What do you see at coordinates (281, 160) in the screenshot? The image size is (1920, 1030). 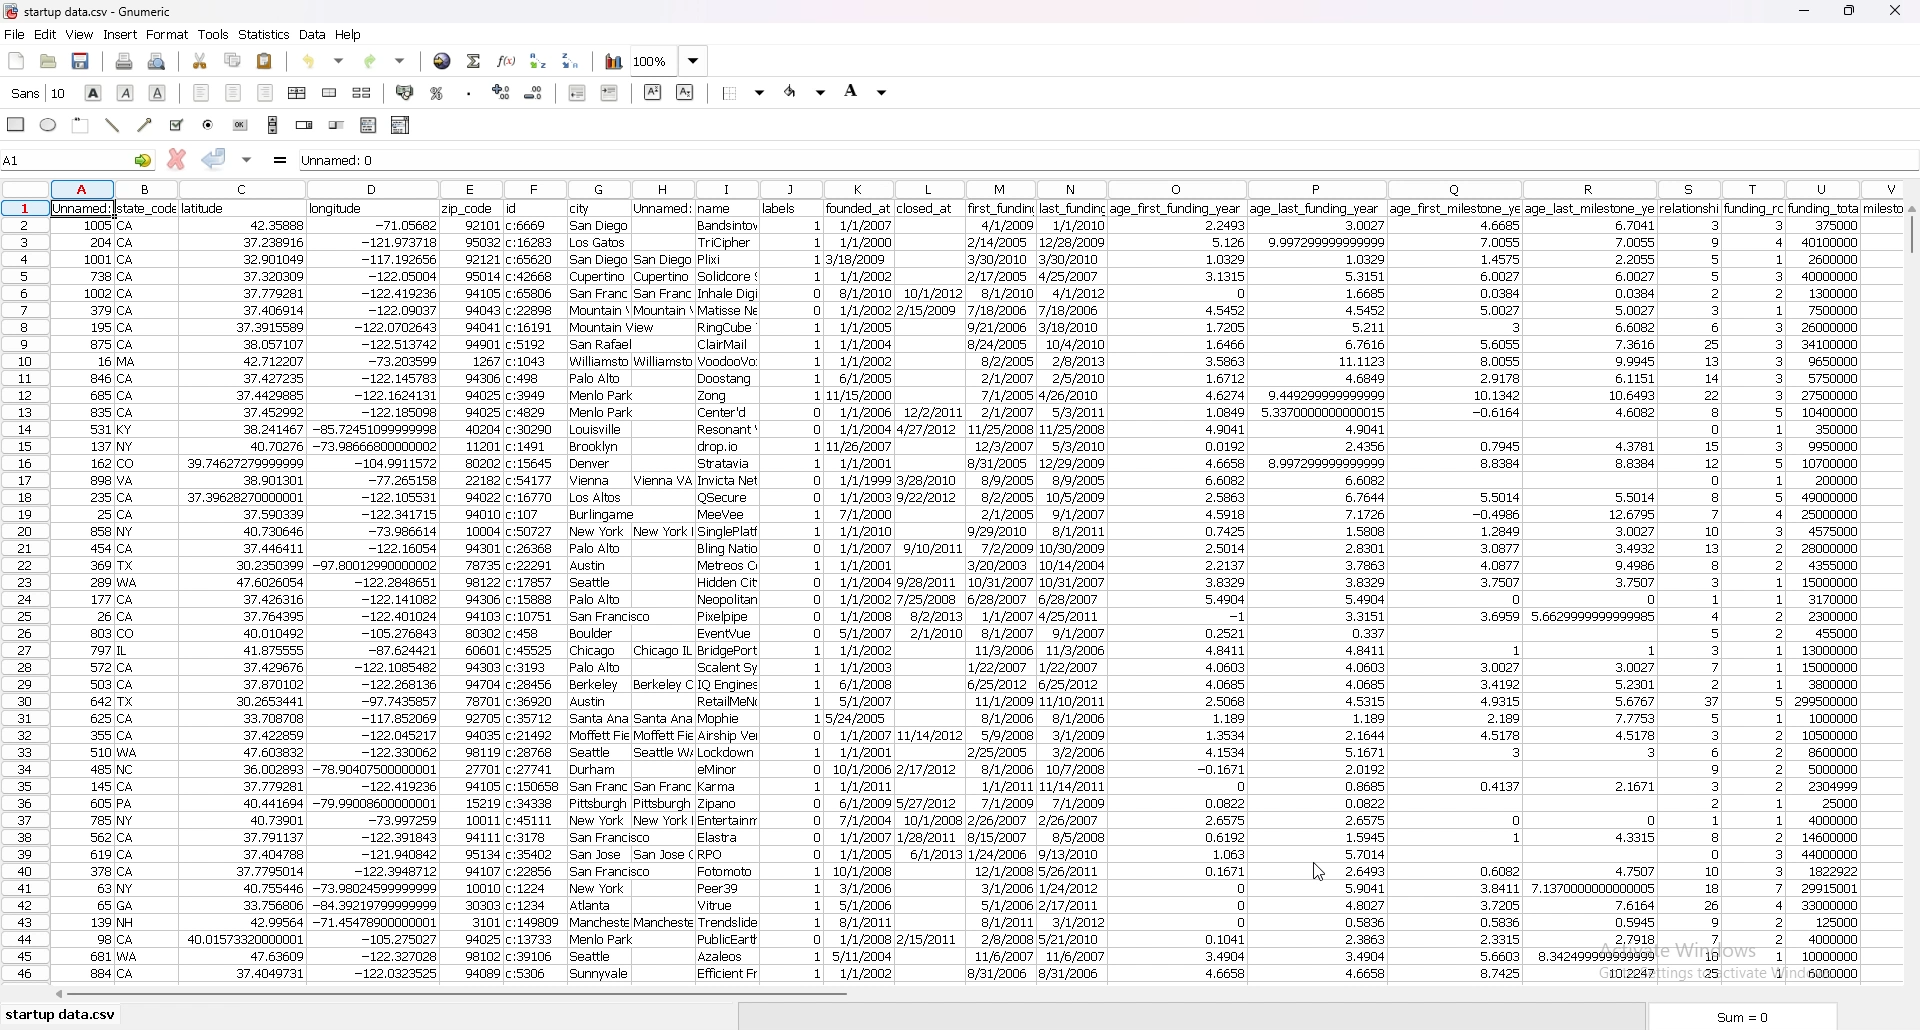 I see `formula` at bounding box center [281, 160].